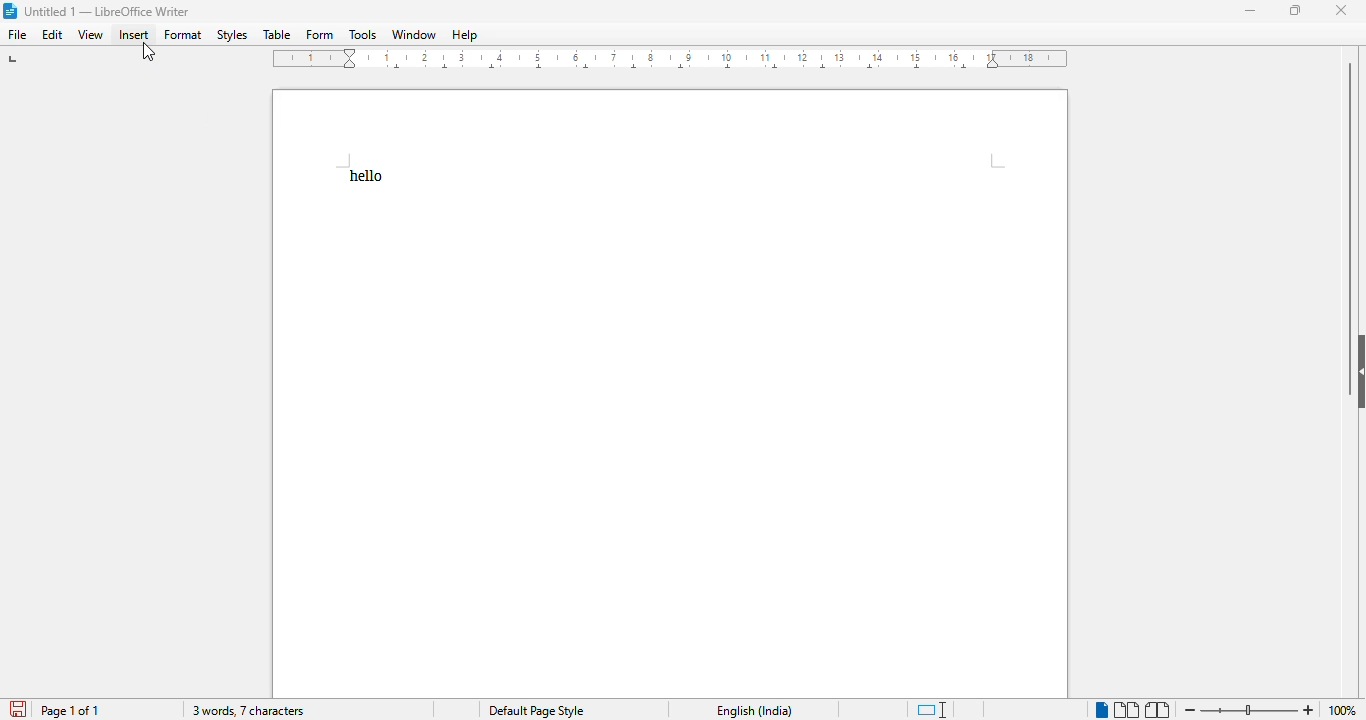  What do you see at coordinates (1158, 710) in the screenshot?
I see `book view` at bounding box center [1158, 710].